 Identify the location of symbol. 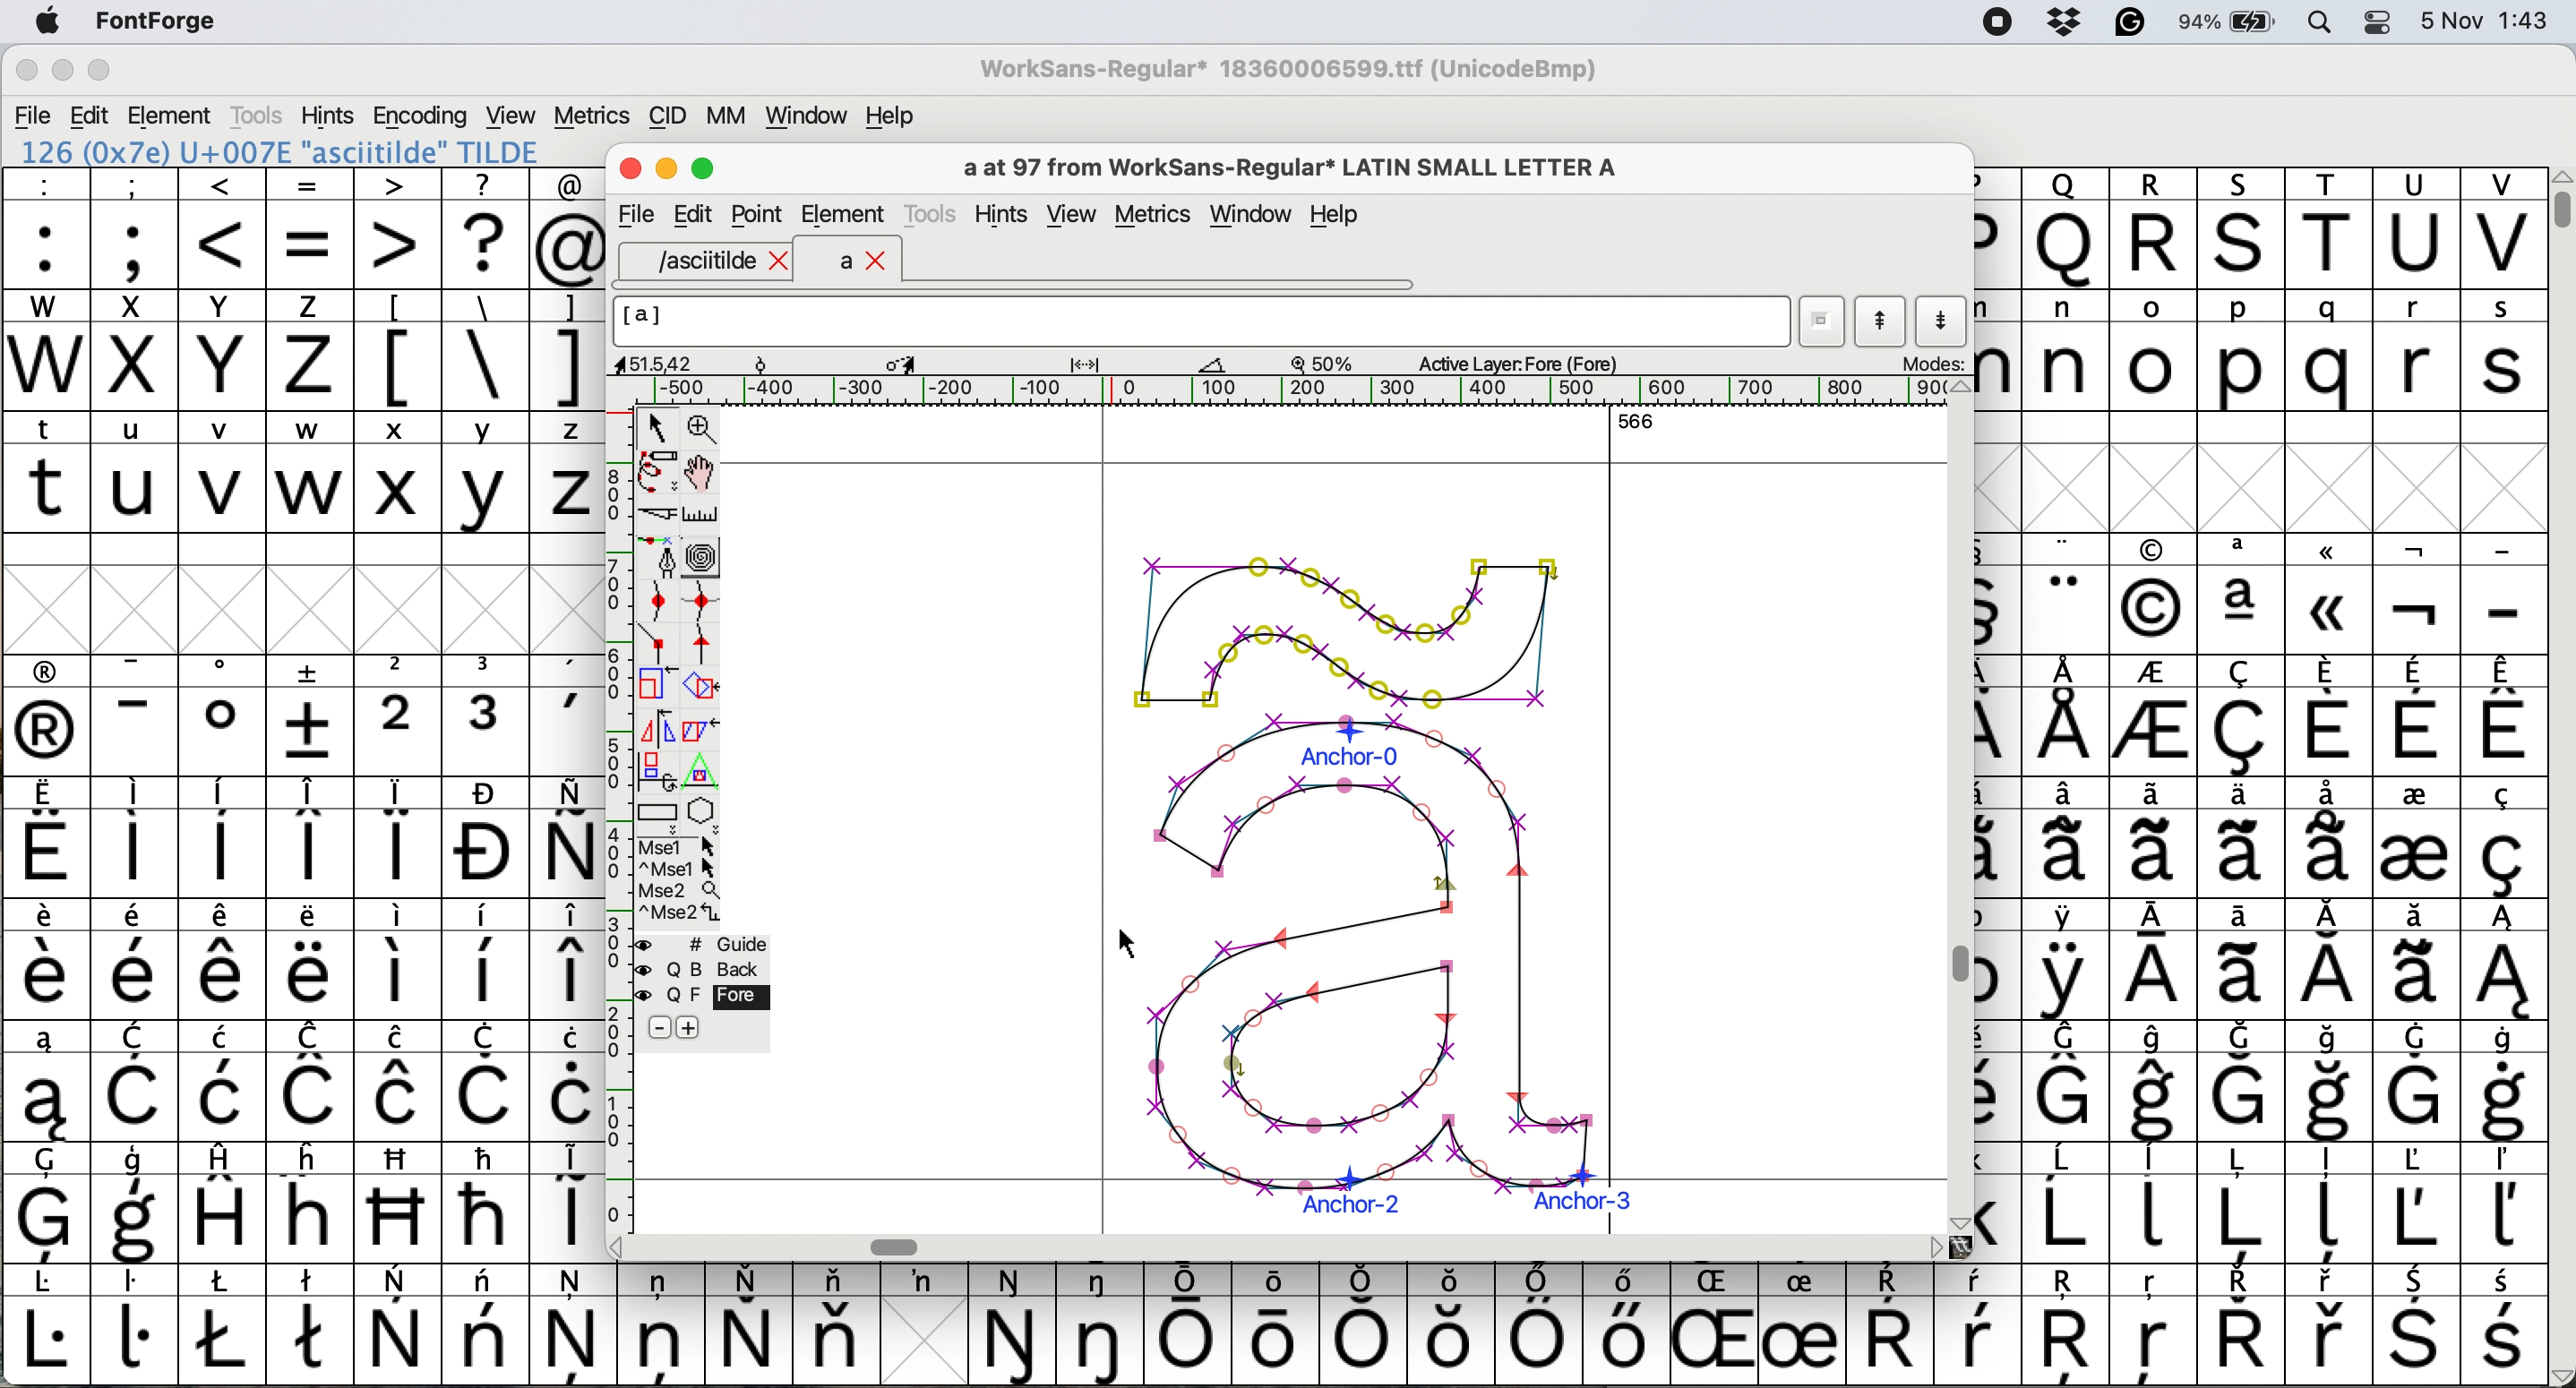
(2243, 594).